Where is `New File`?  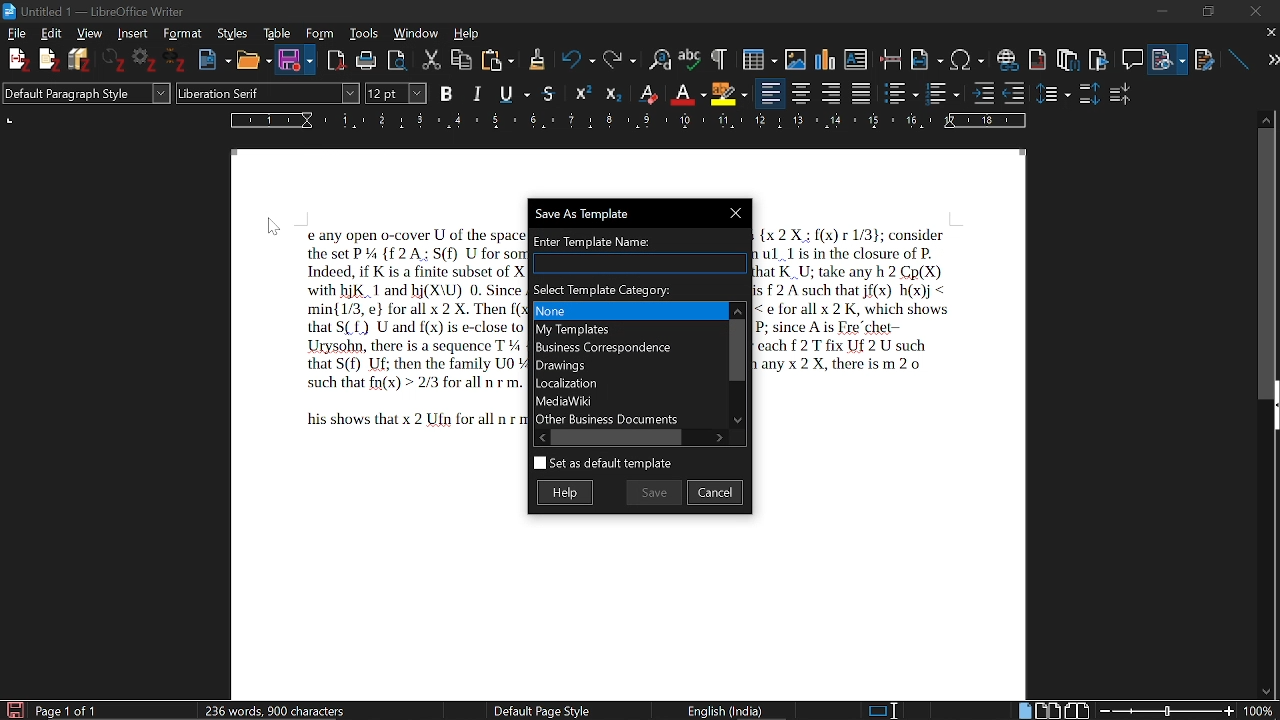 New File is located at coordinates (17, 60).